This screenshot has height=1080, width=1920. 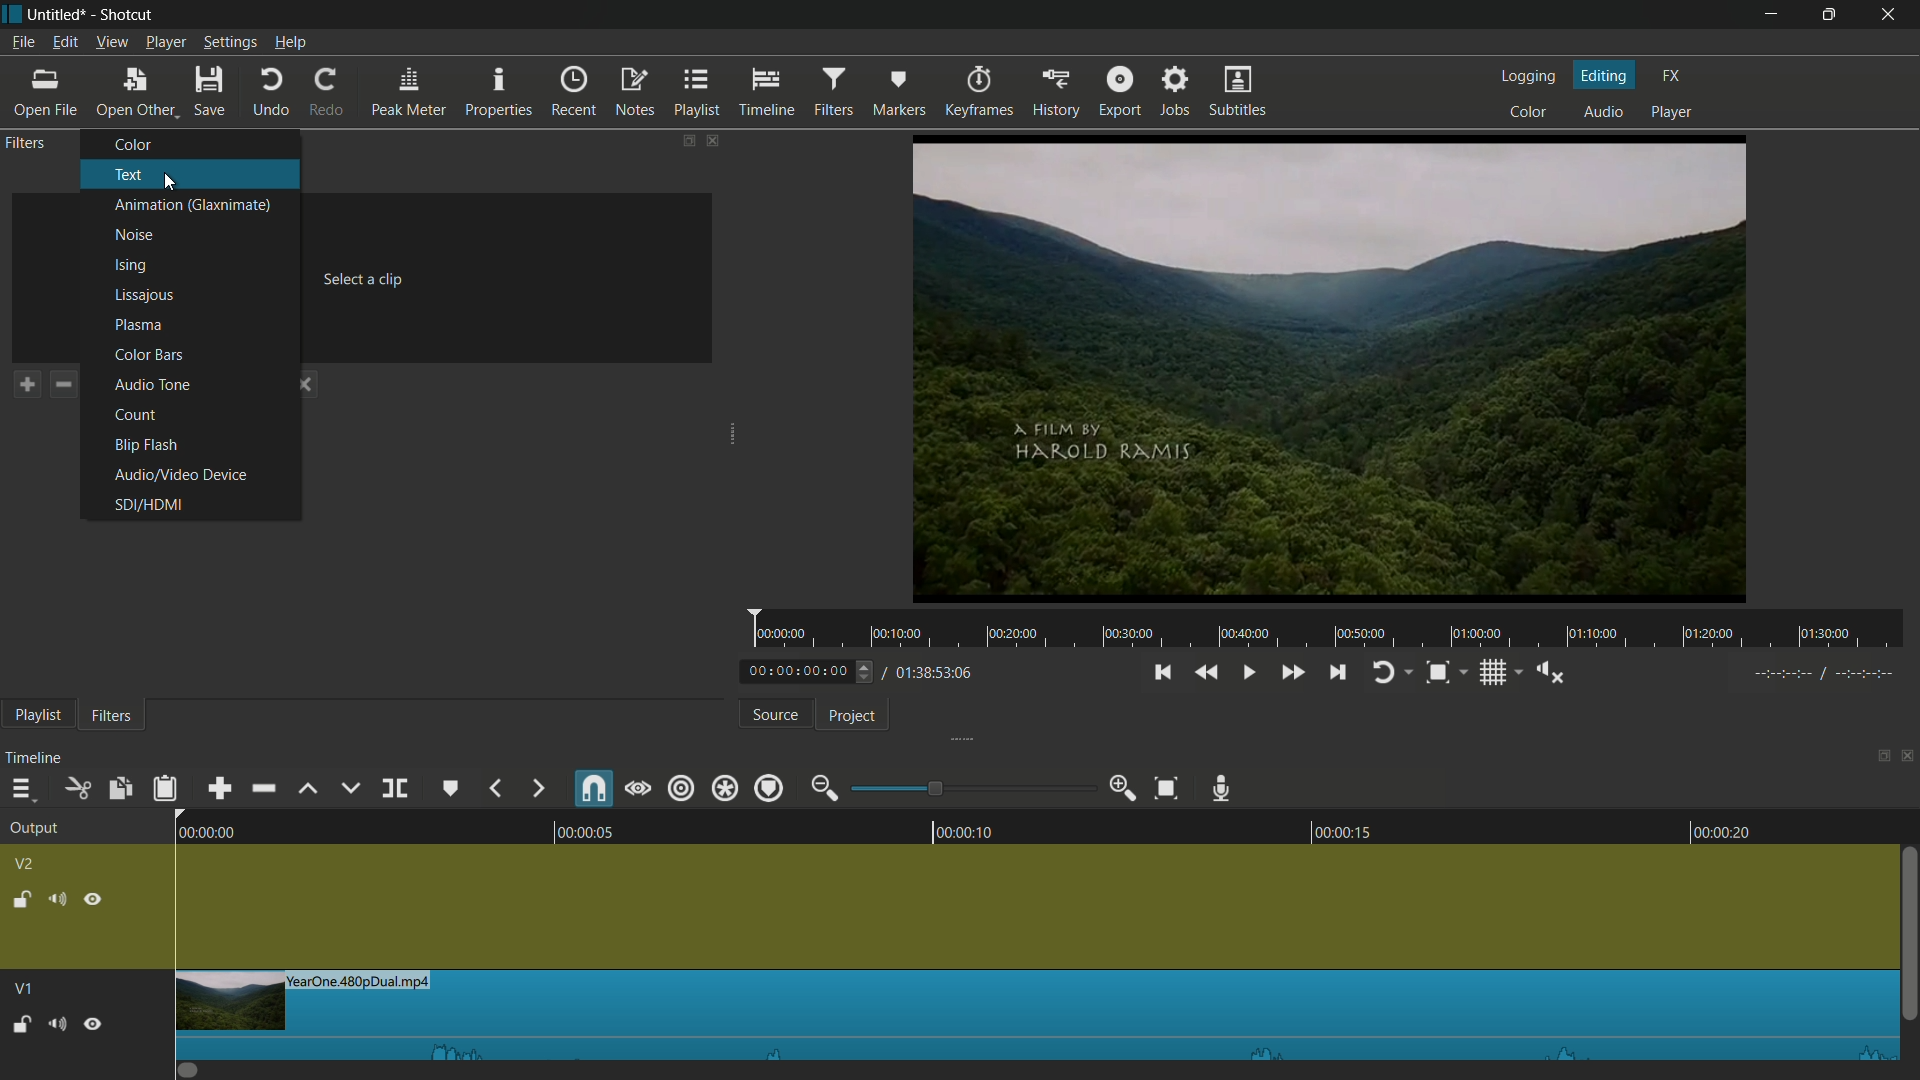 I want to click on 00:00:15, so click(x=1332, y=828).